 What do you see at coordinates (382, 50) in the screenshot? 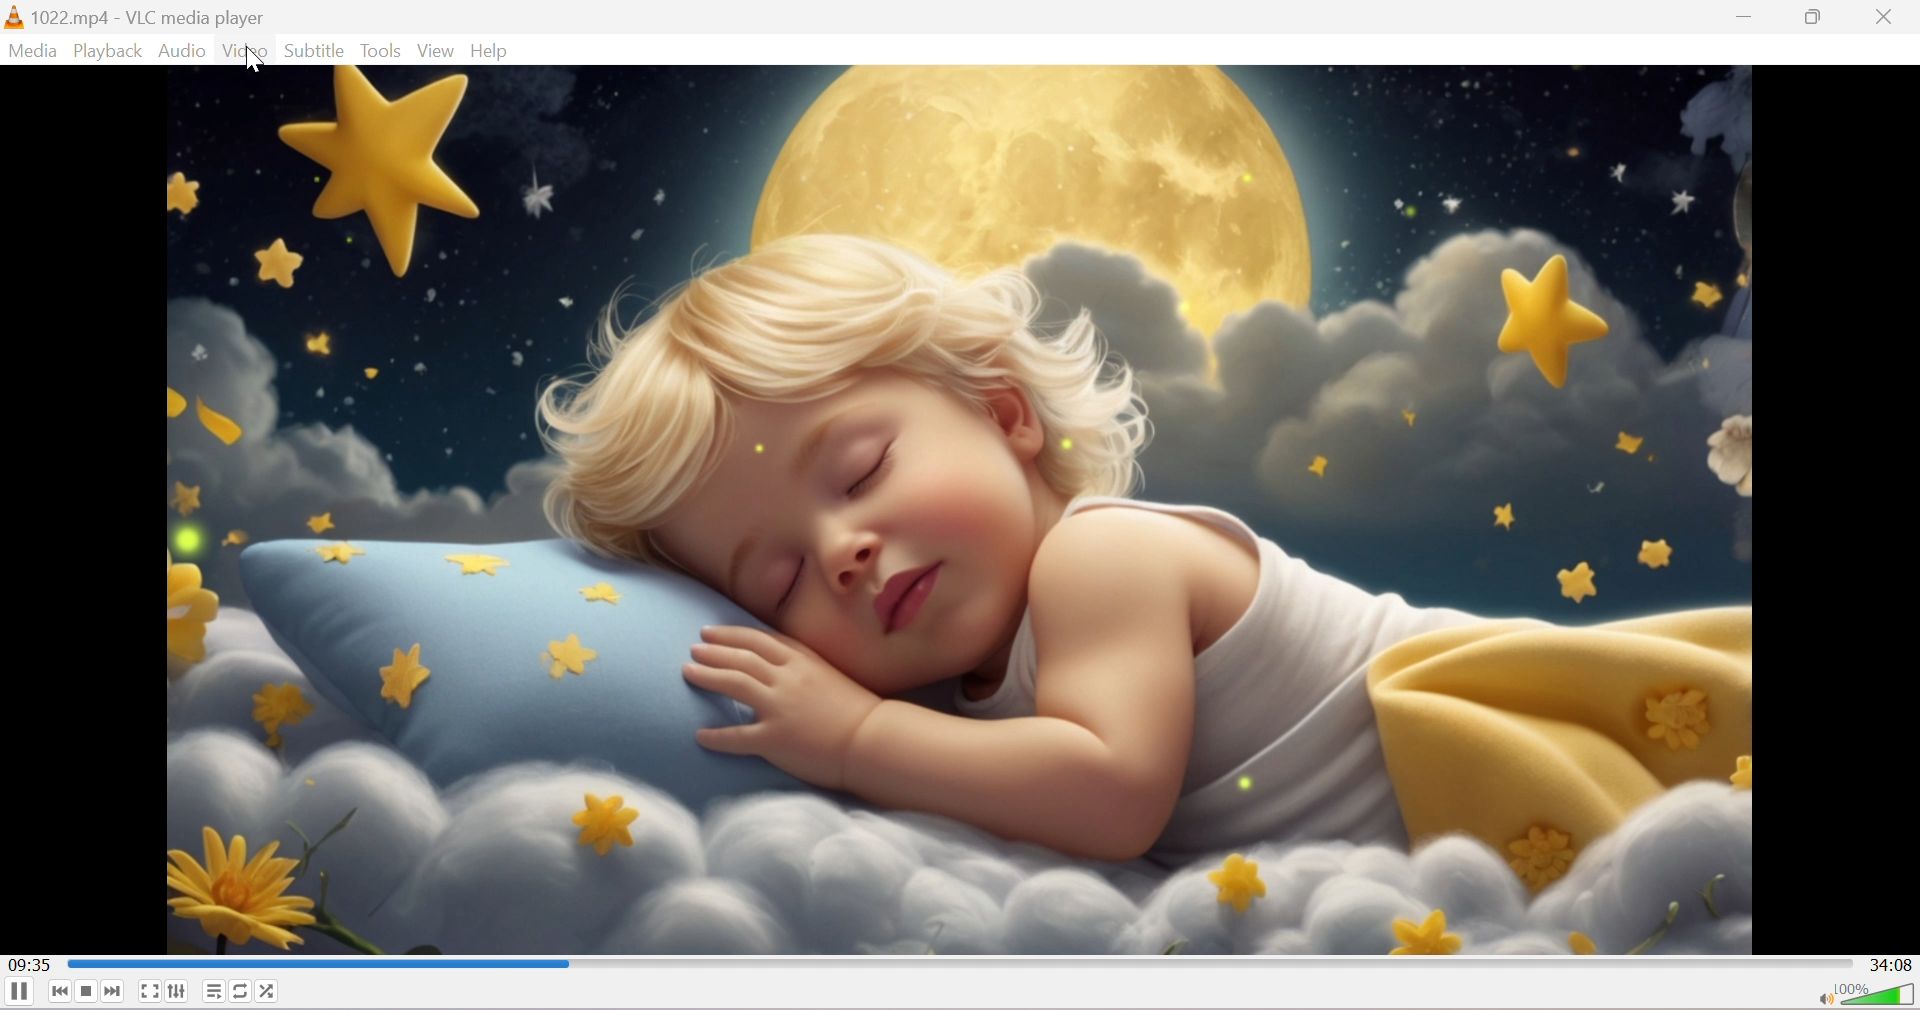
I see `Tools` at bounding box center [382, 50].